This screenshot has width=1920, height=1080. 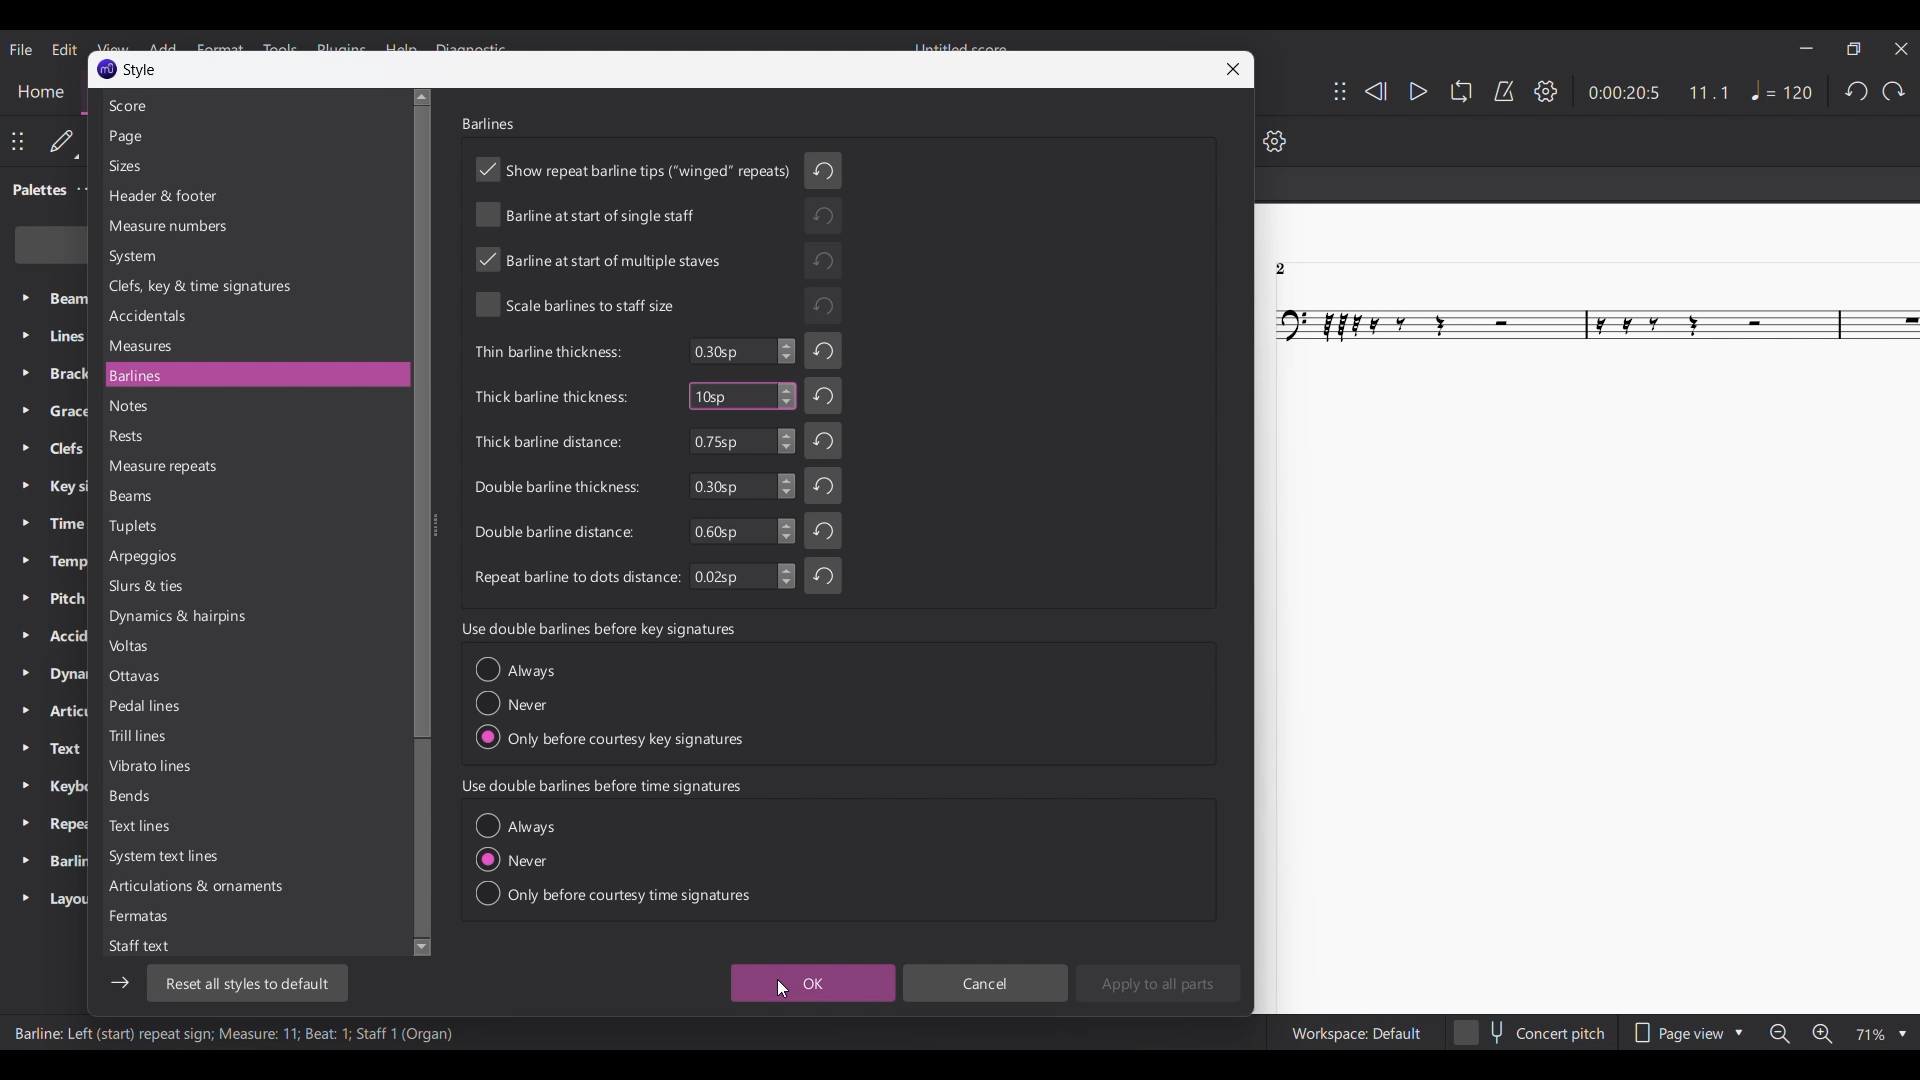 What do you see at coordinates (1807, 48) in the screenshot?
I see `Minimize` at bounding box center [1807, 48].